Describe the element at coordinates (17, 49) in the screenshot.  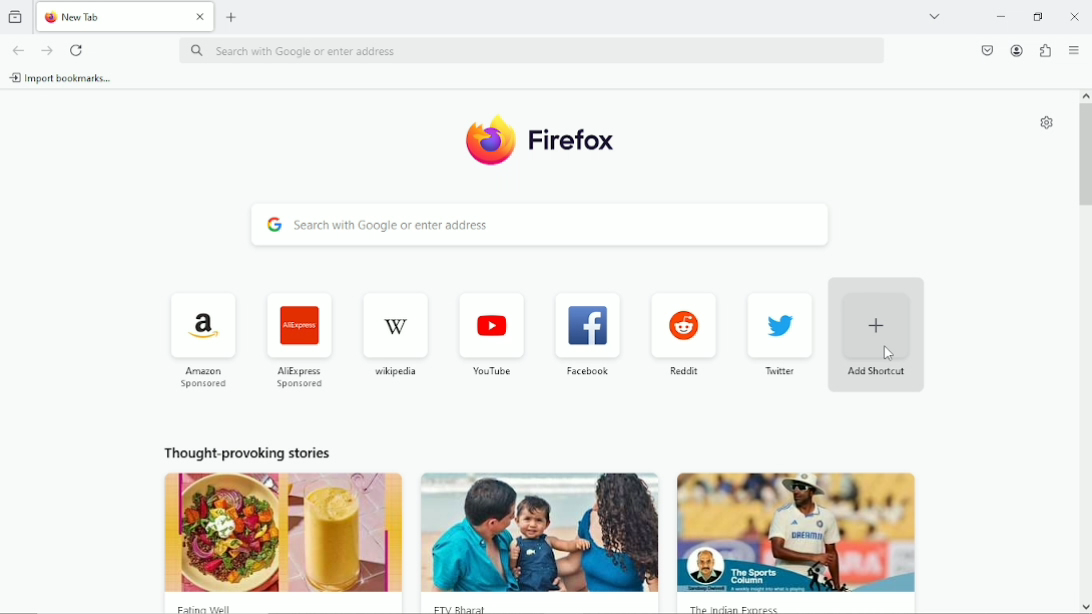
I see `go back` at that location.